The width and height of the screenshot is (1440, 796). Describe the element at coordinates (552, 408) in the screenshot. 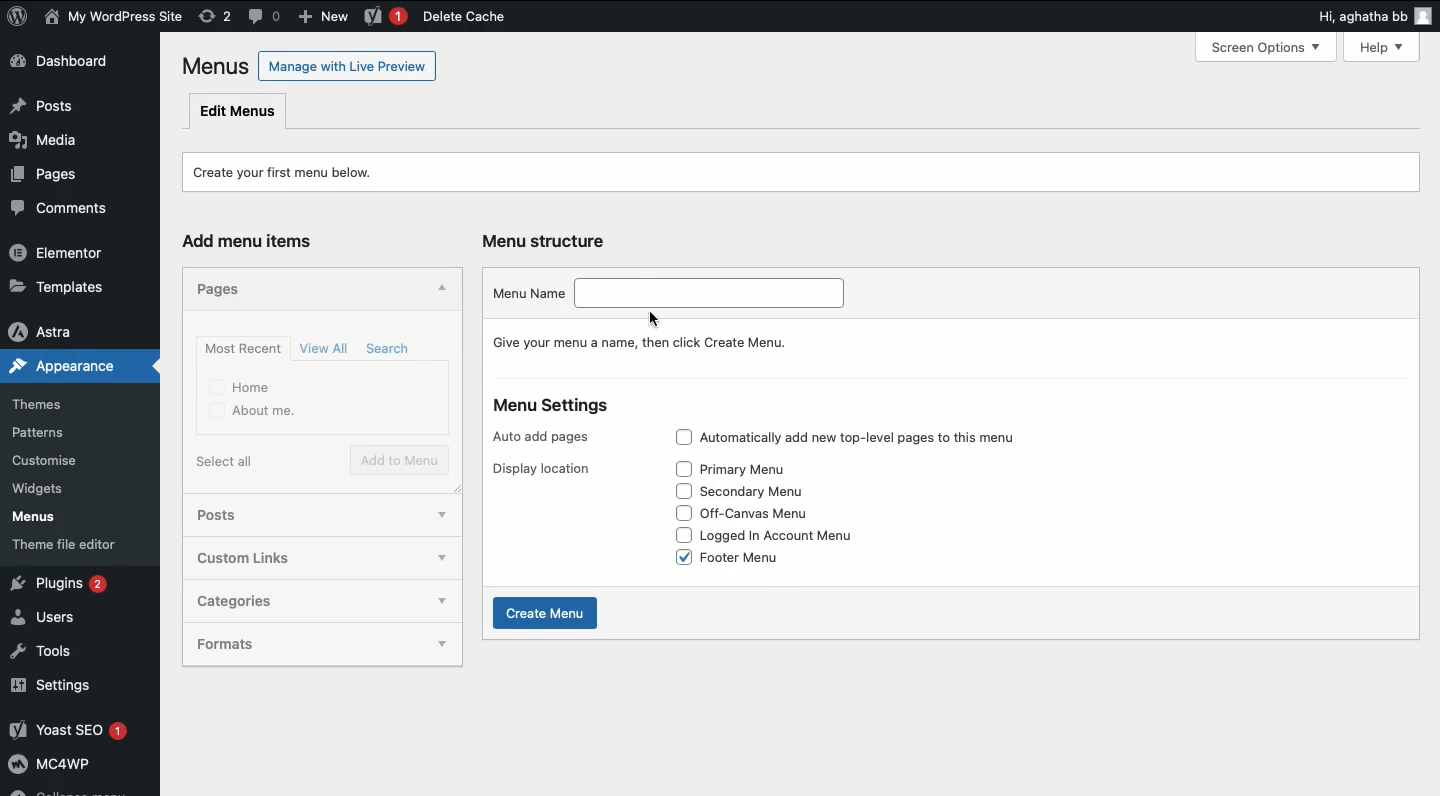

I see `Menu settings` at that location.